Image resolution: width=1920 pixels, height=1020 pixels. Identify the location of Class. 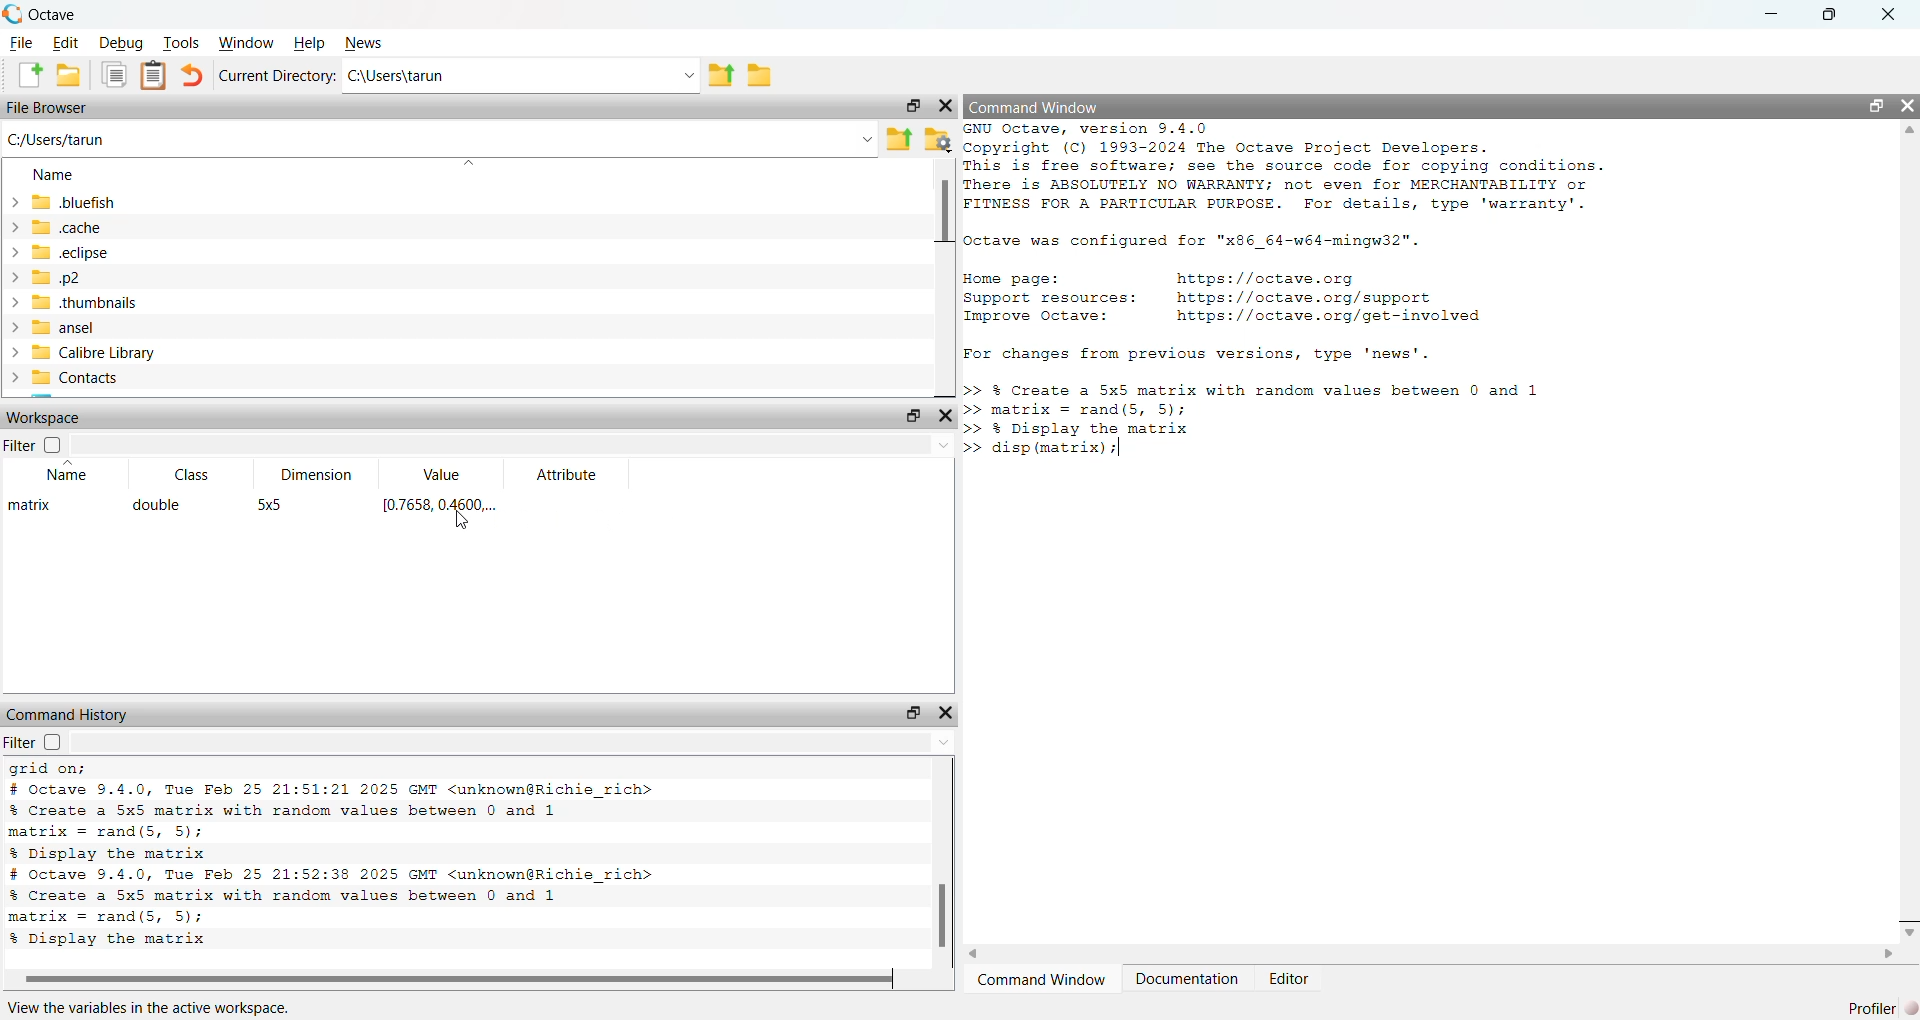
(188, 476).